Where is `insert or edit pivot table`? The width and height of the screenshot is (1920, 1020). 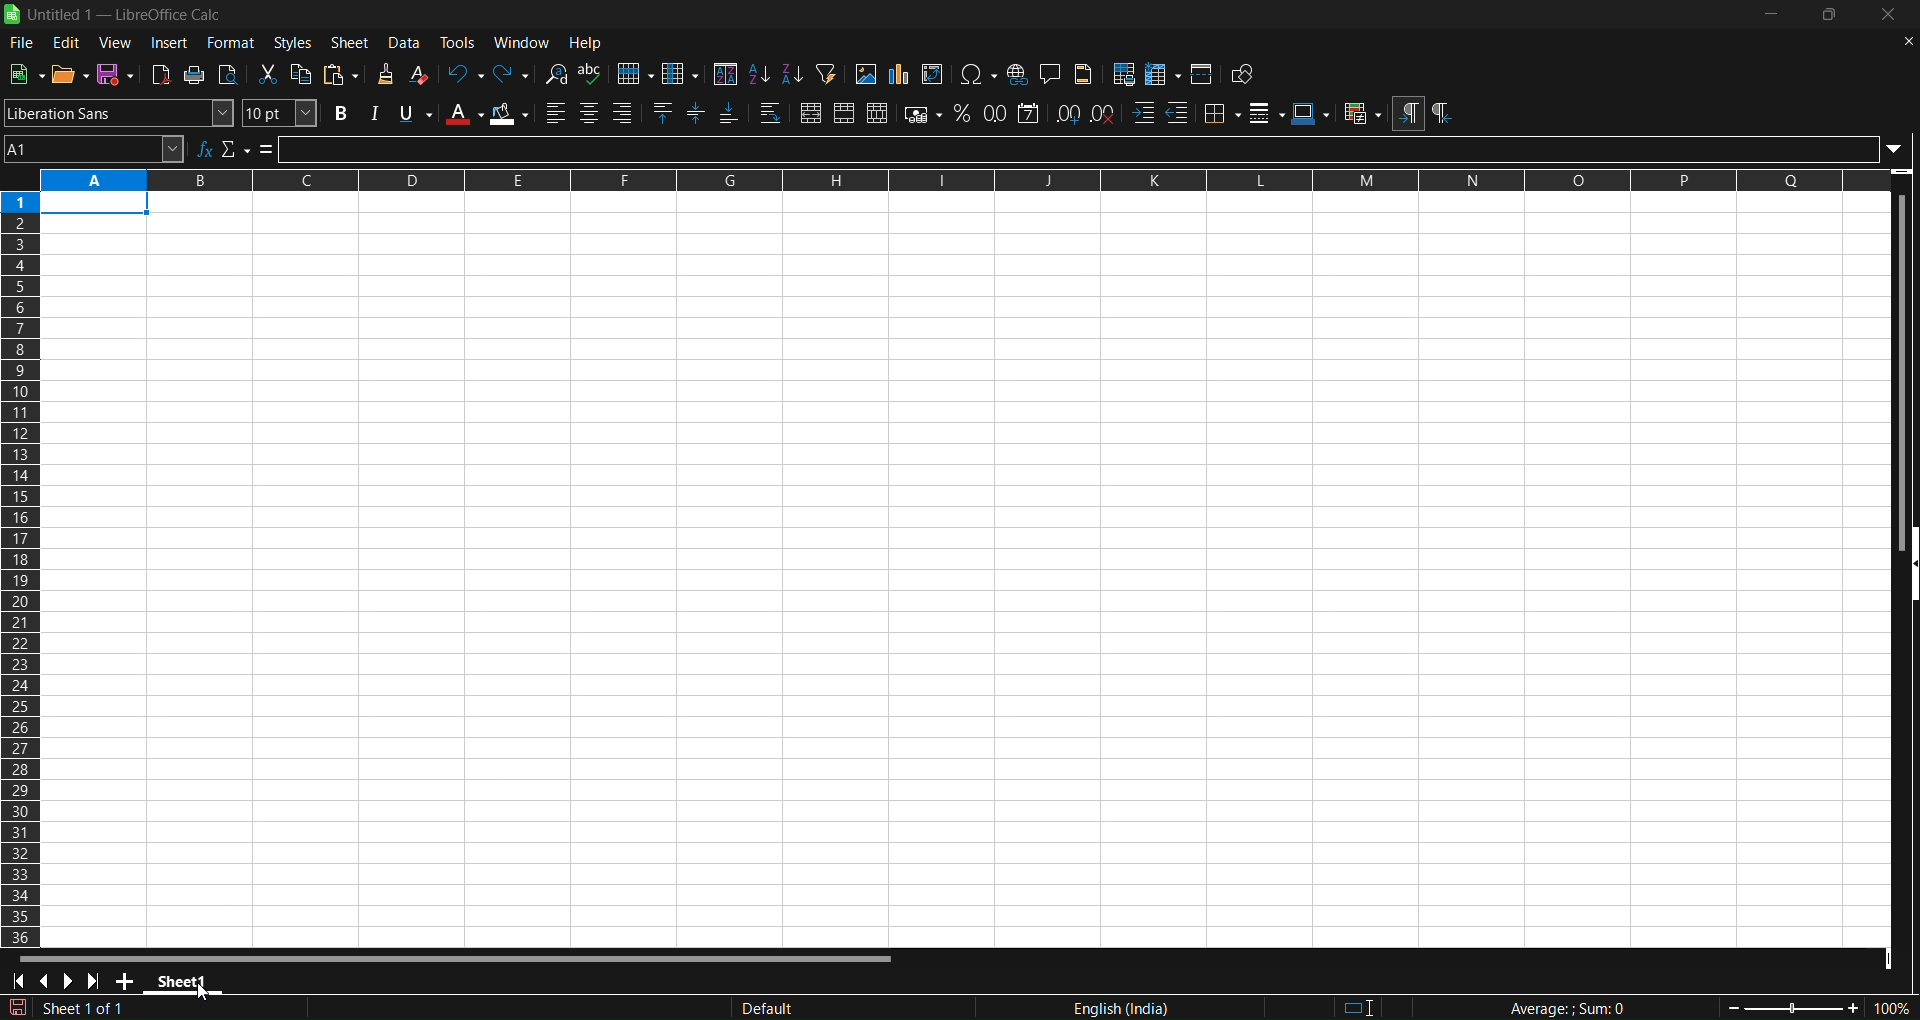
insert or edit pivot table is located at coordinates (934, 74).